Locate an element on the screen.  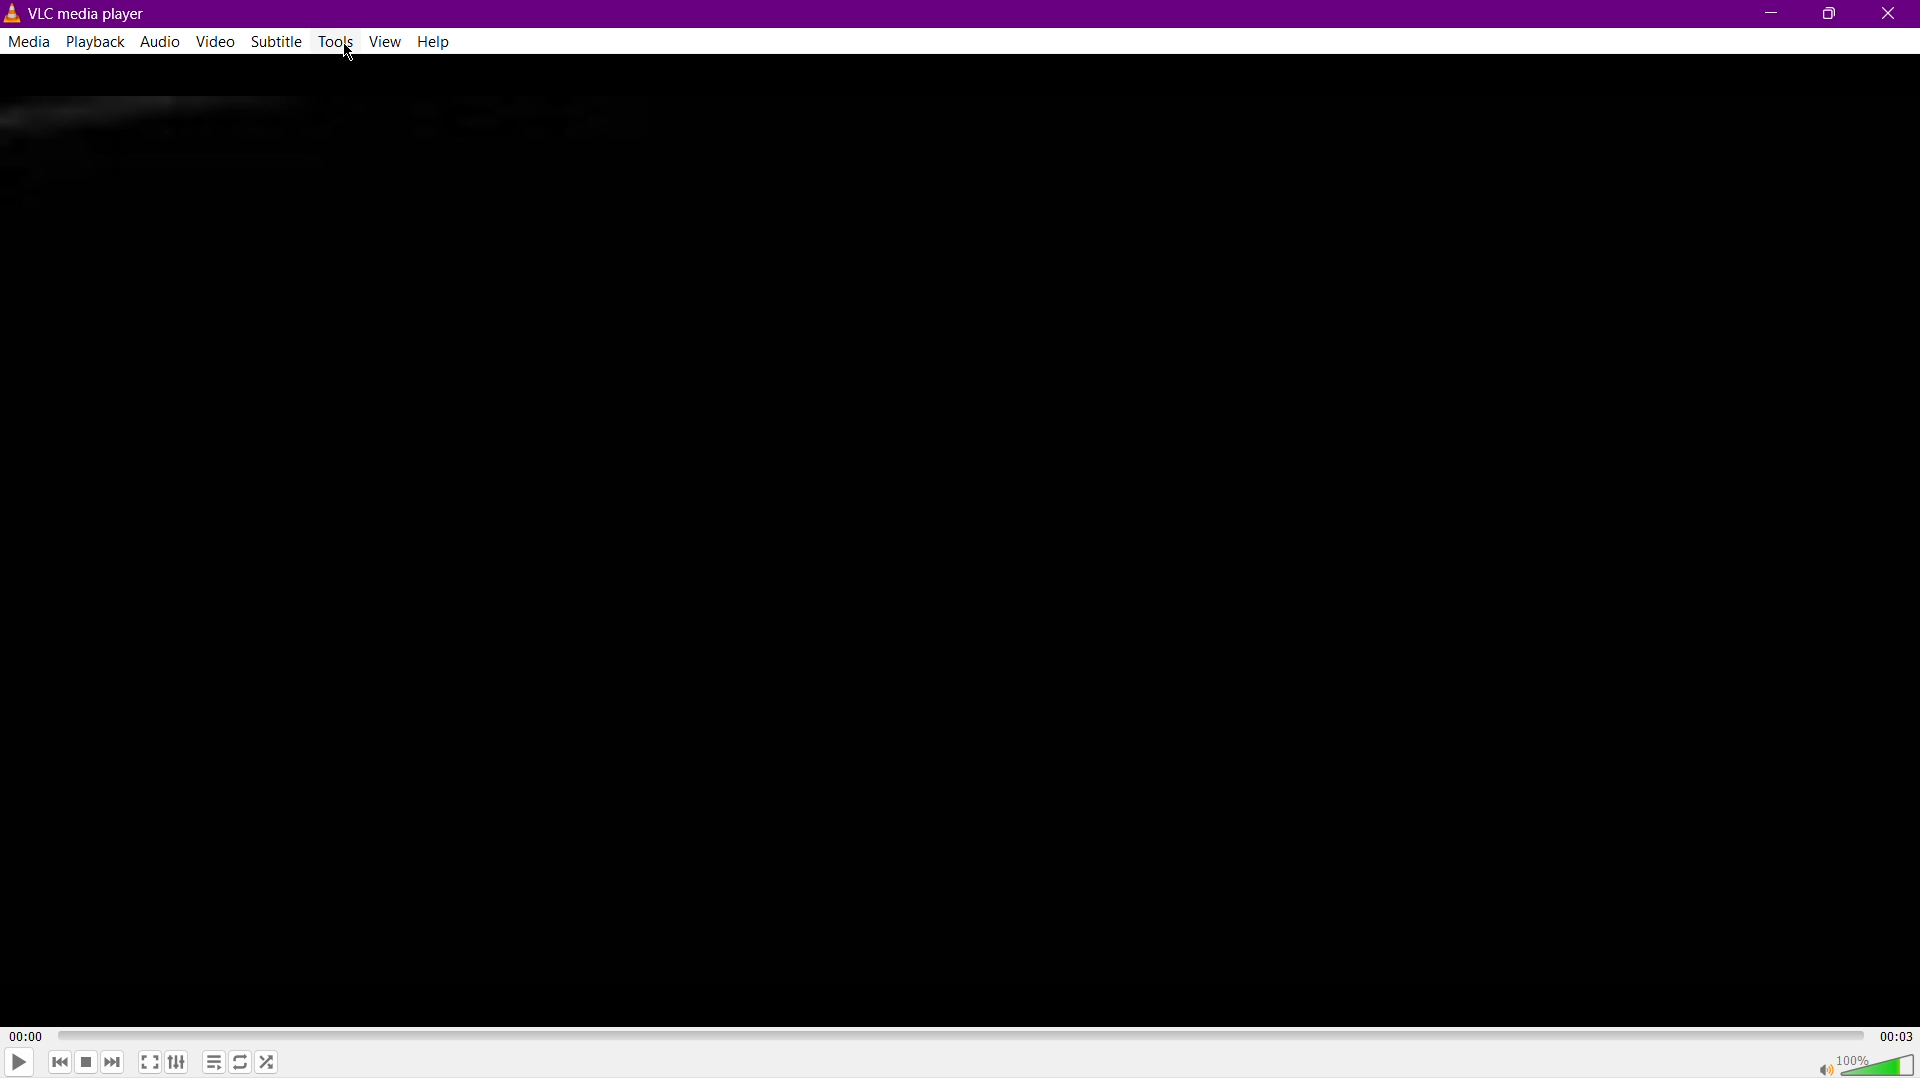
mute/unmute is located at coordinates (1821, 1064).